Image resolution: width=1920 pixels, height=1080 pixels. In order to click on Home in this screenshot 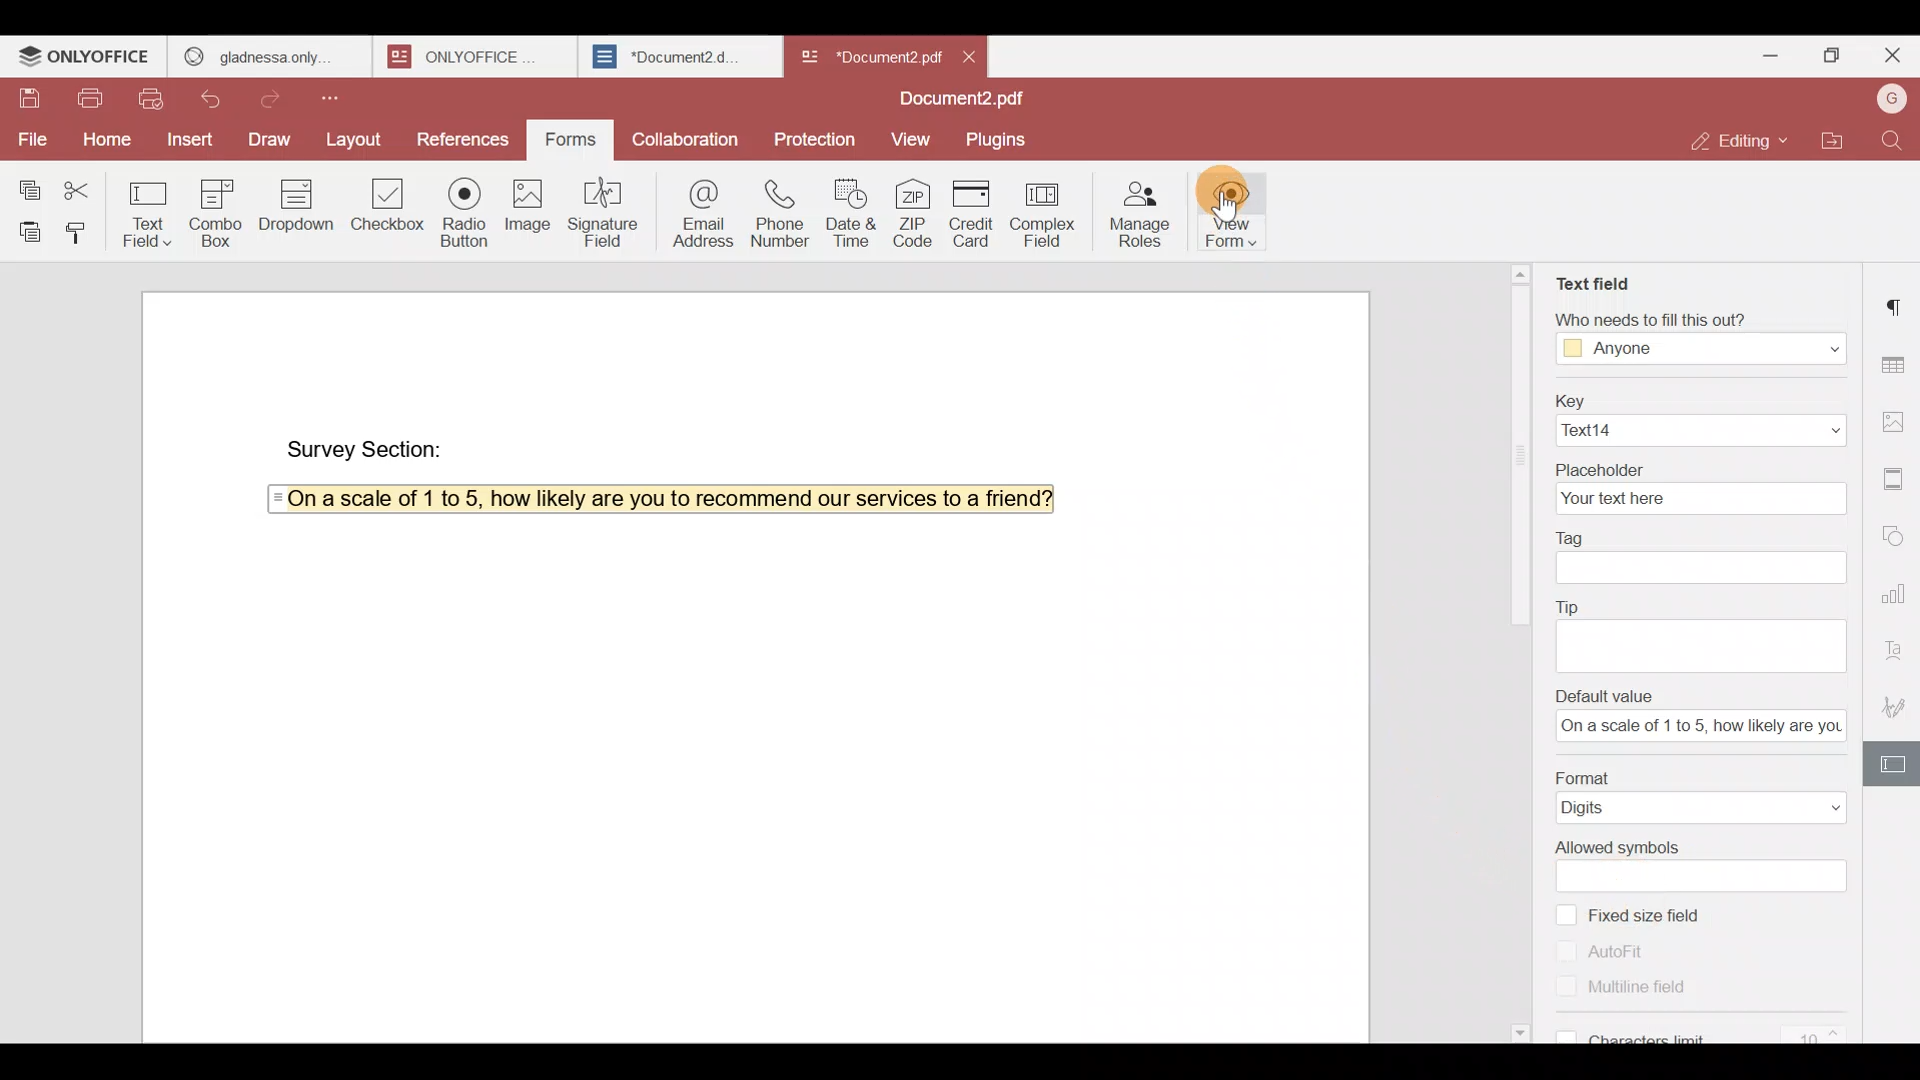, I will do `click(104, 137)`.